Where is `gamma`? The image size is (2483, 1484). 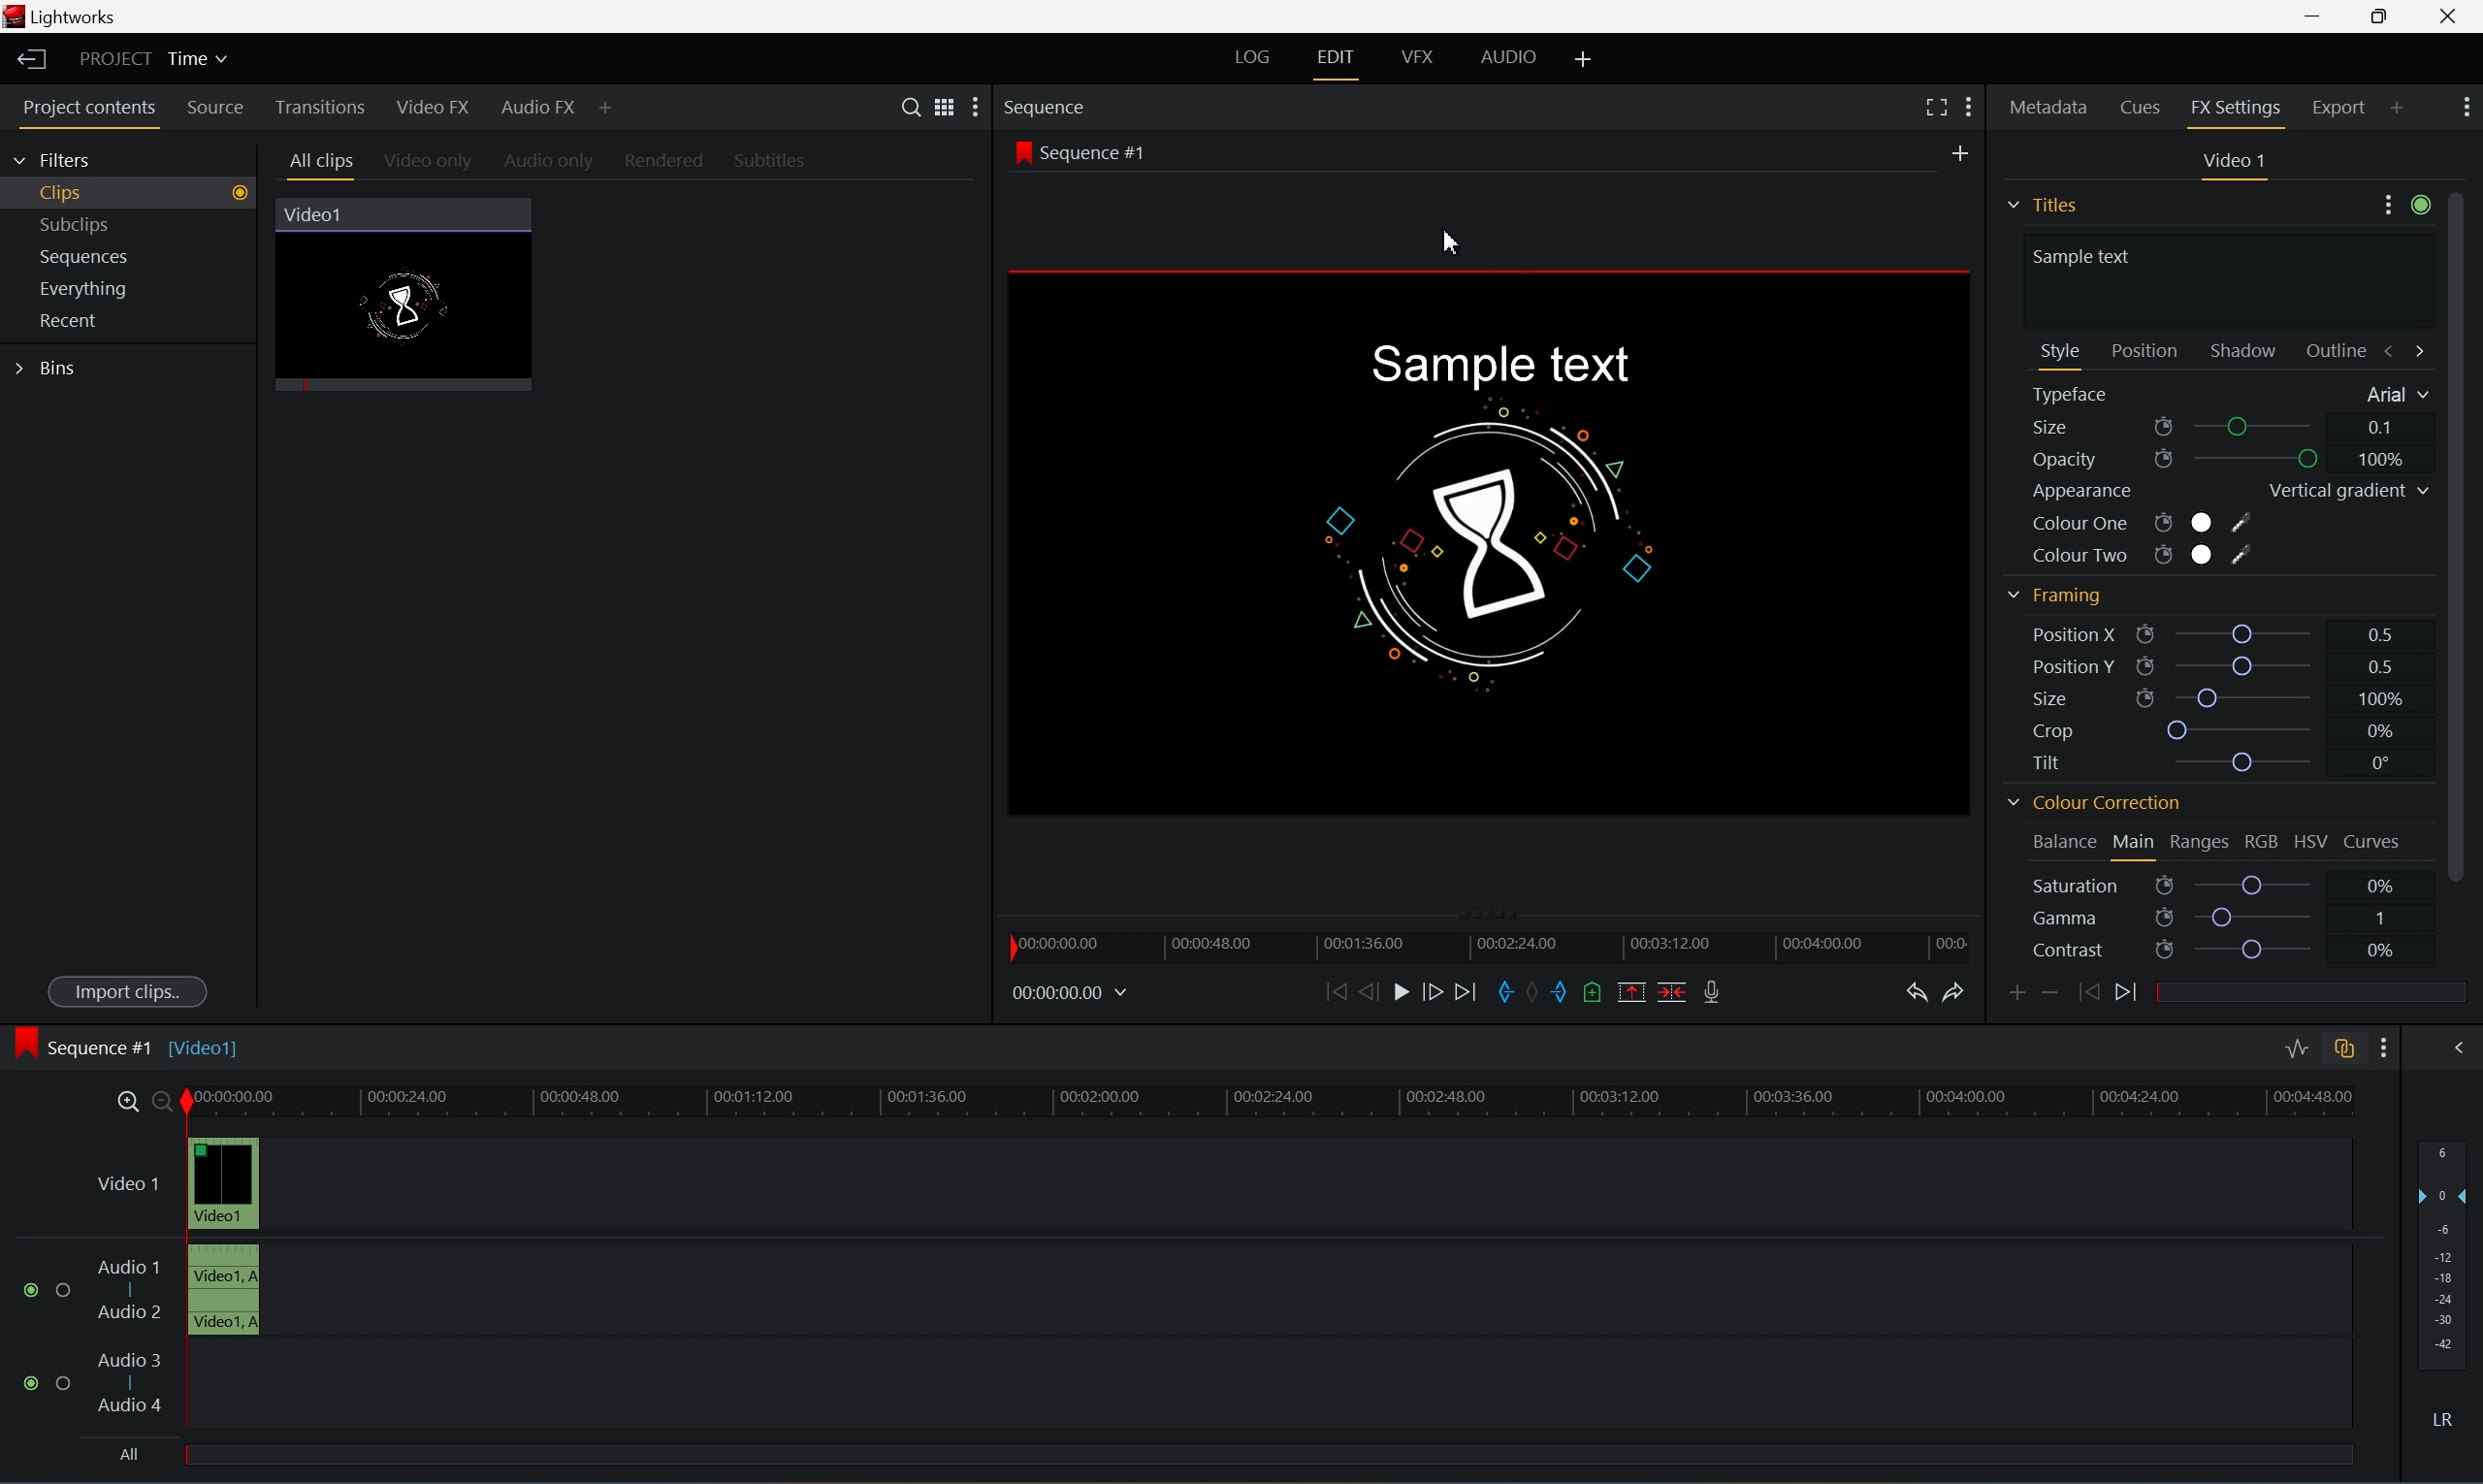 gamma is located at coordinates (2101, 919).